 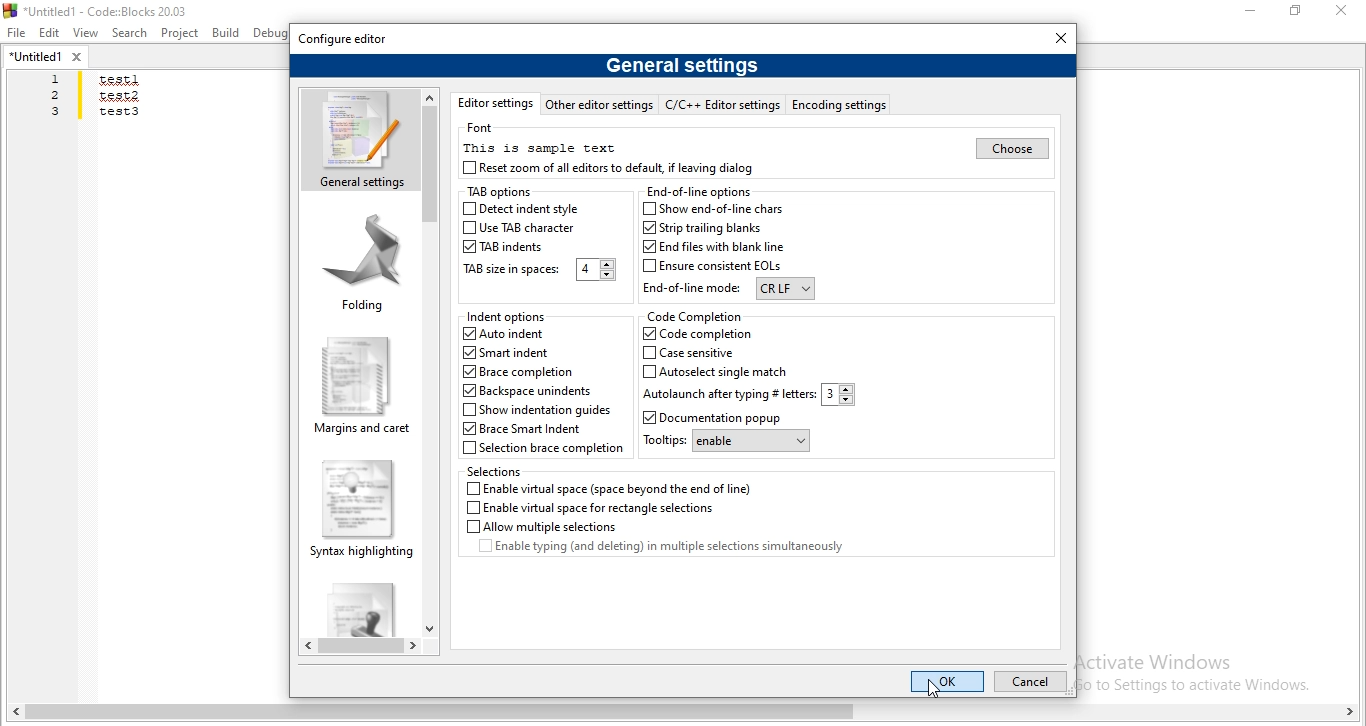 I want to click on End files with blank line, so click(x=711, y=247).